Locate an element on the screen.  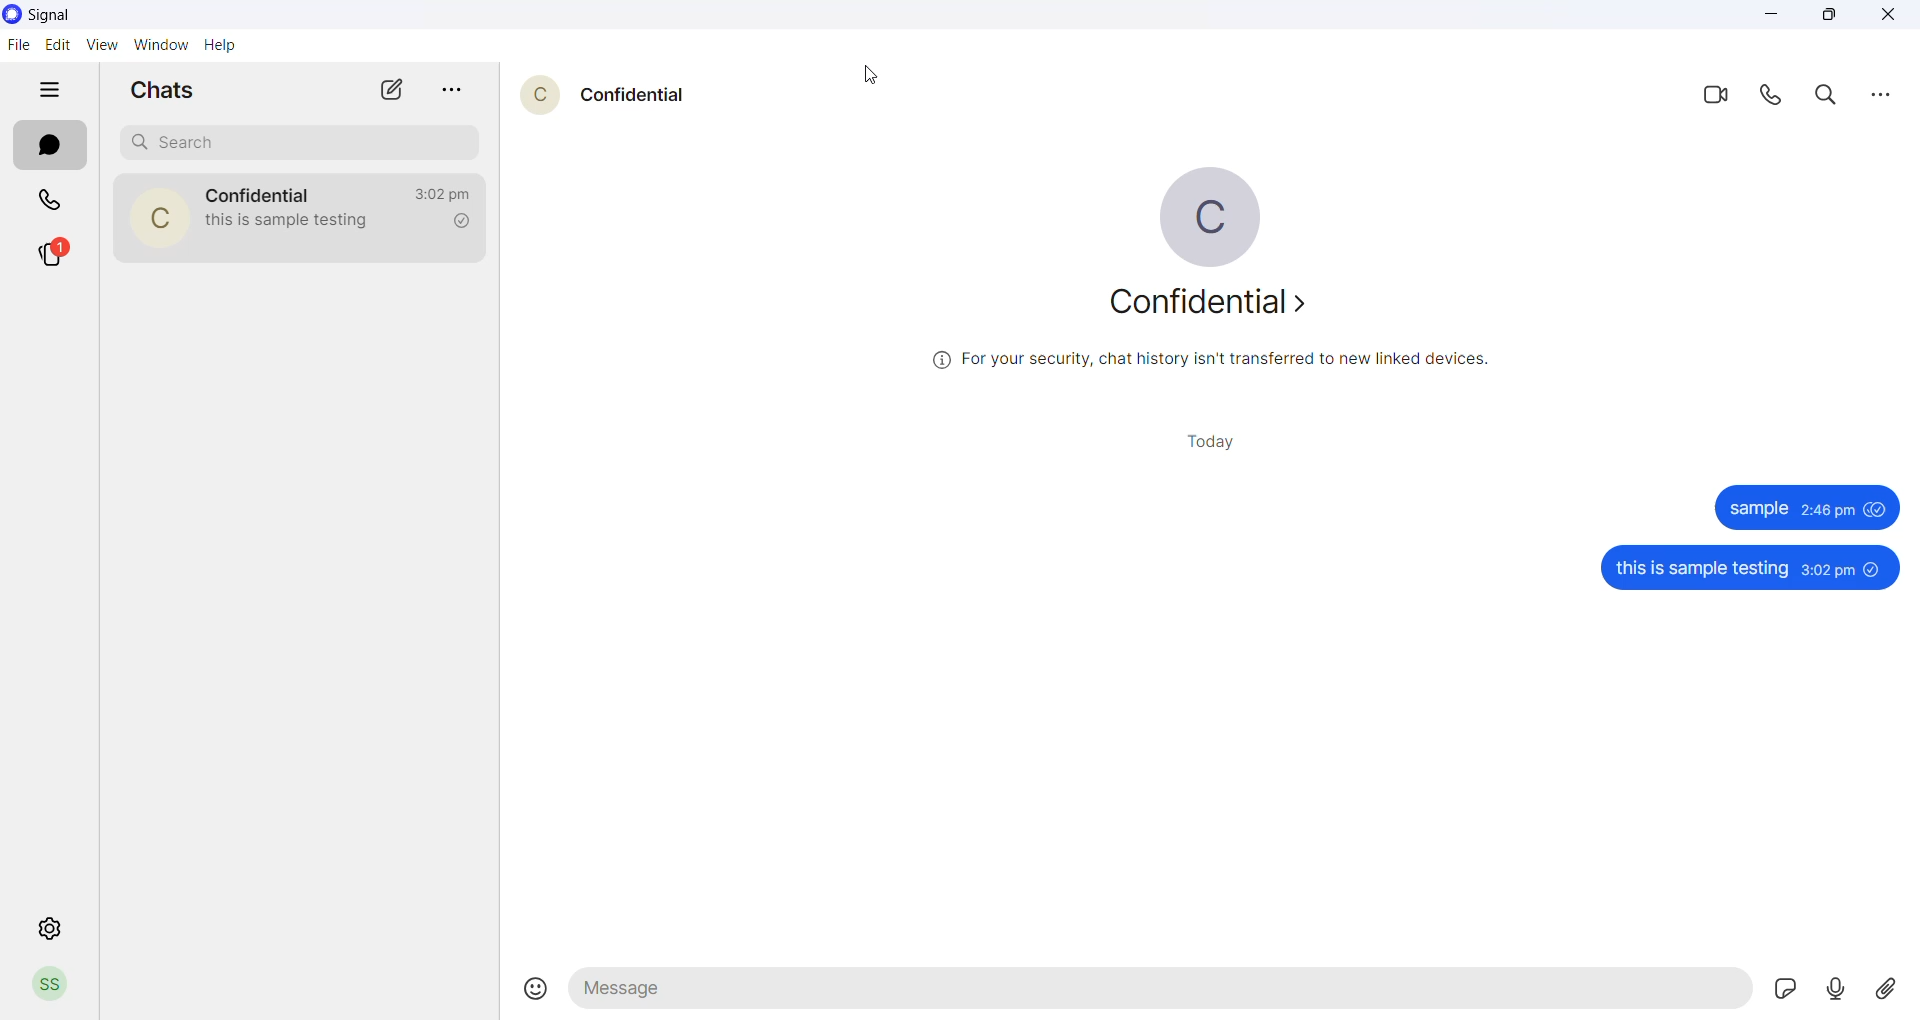
application name and logo is located at coordinates (57, 14).